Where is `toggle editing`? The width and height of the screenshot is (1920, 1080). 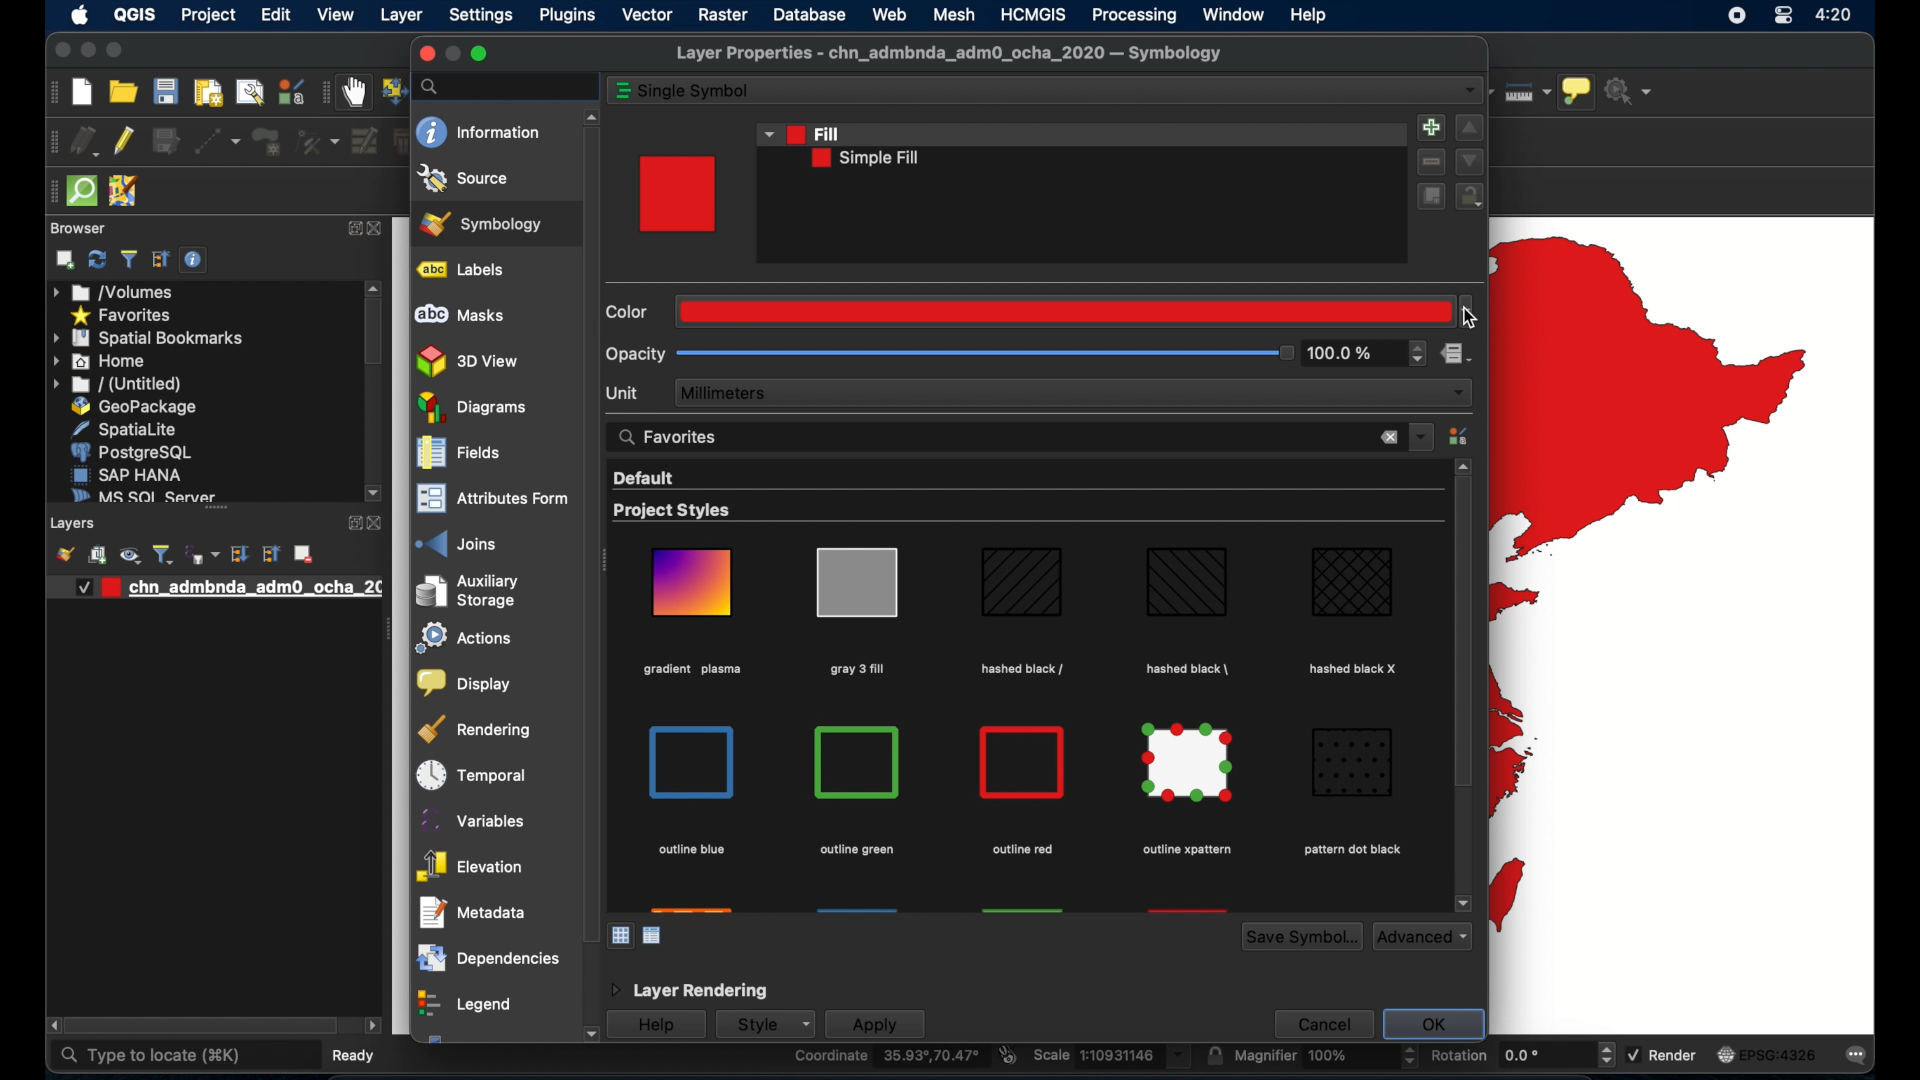
toggle editing is located at coordinates (125, 139).